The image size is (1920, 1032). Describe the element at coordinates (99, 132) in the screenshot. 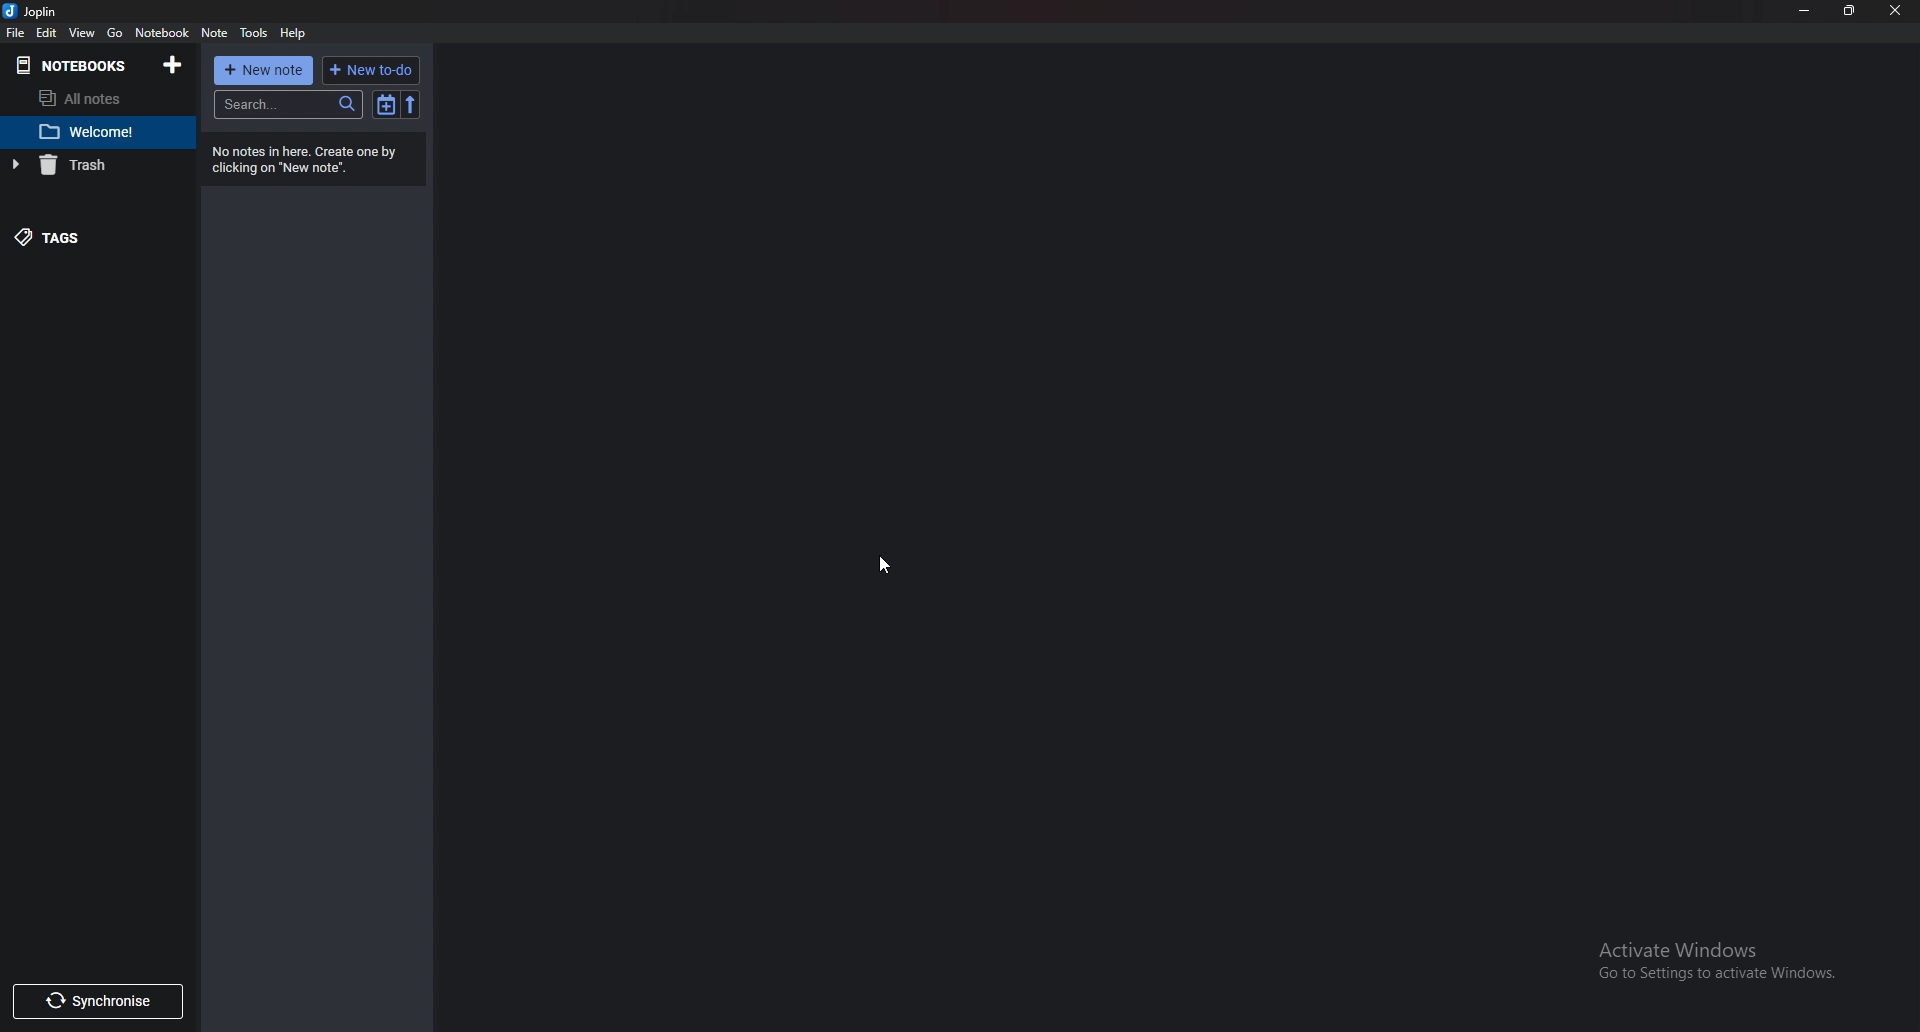

I see `Welcome` at that location.